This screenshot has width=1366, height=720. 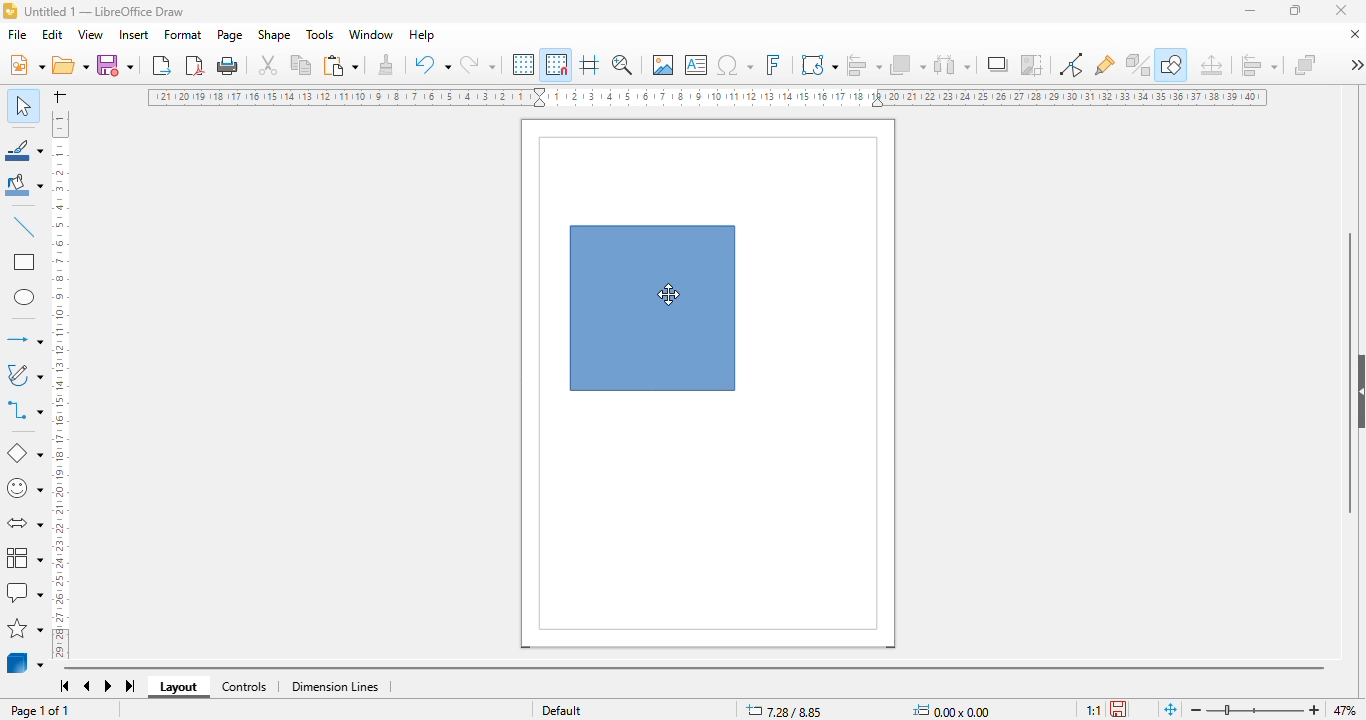 What do you see at coordinates (1344, 709) in the screenshot?
I see `47%` at bounding box center [1344, 709].